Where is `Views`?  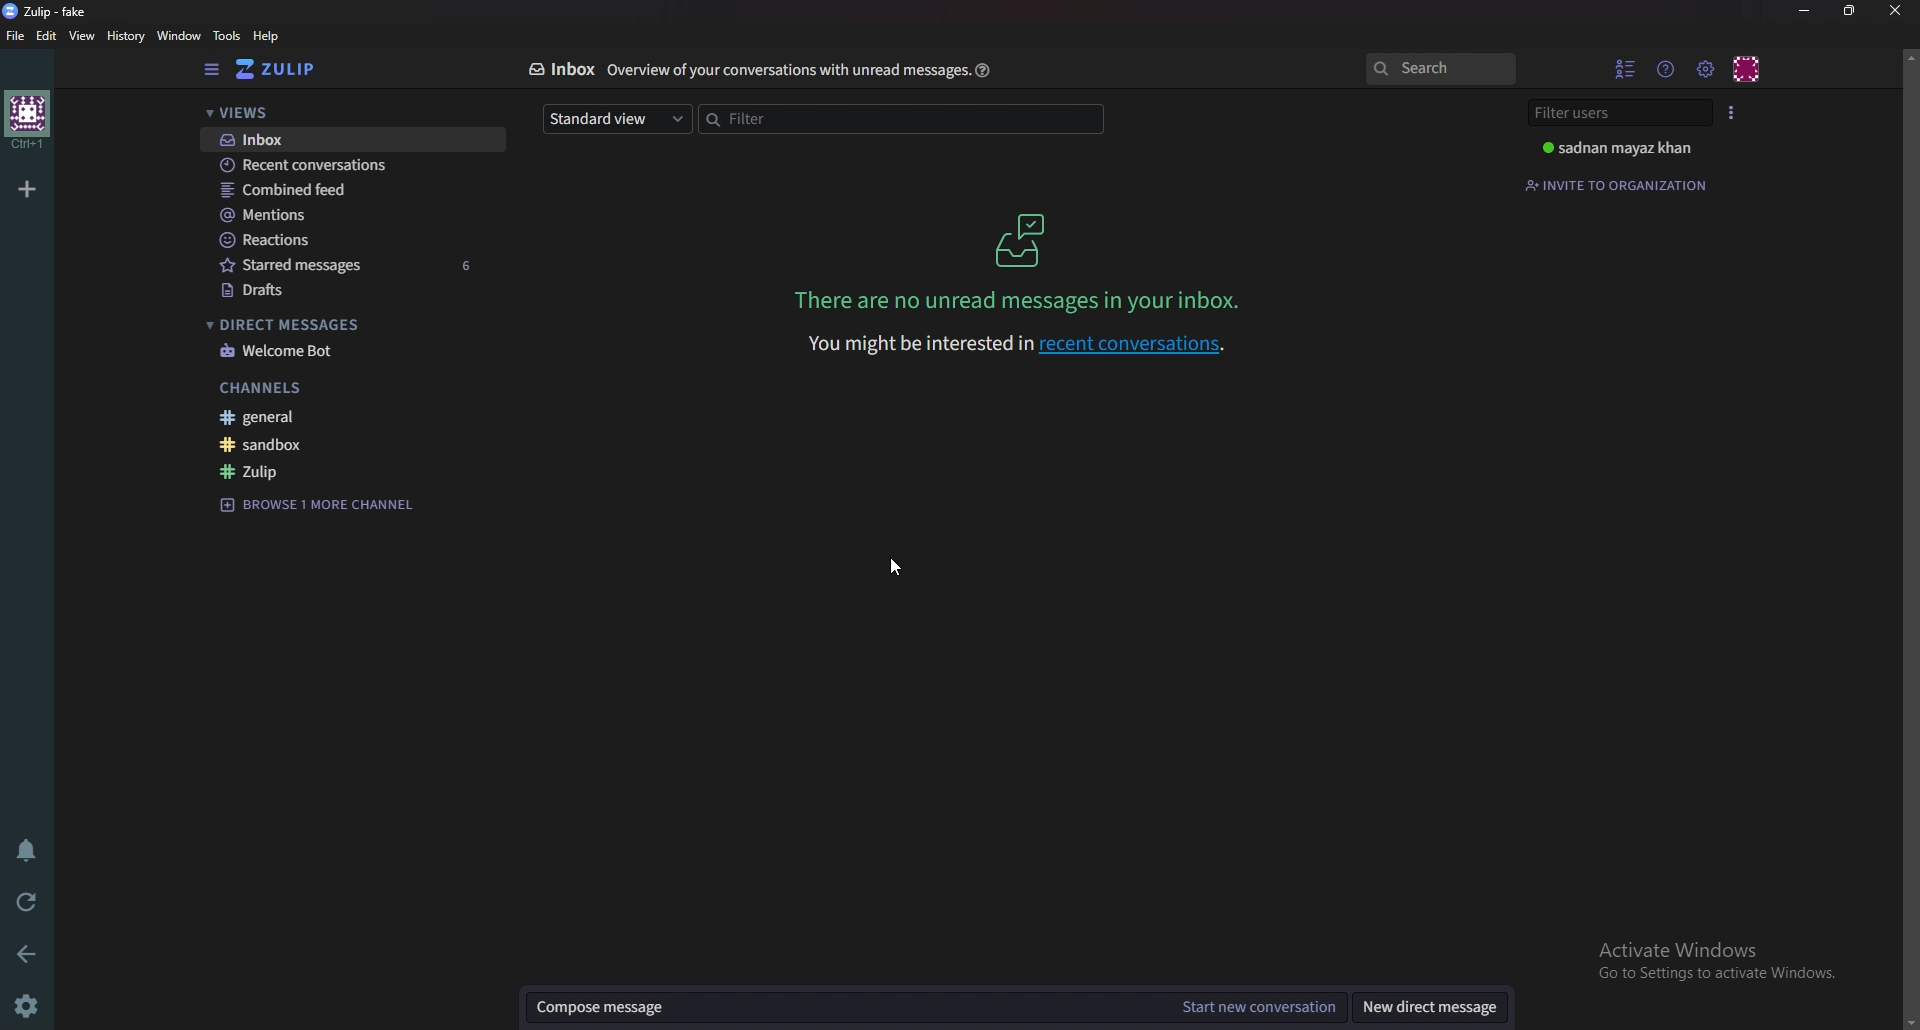 Views is located at coordinates (338, 111).